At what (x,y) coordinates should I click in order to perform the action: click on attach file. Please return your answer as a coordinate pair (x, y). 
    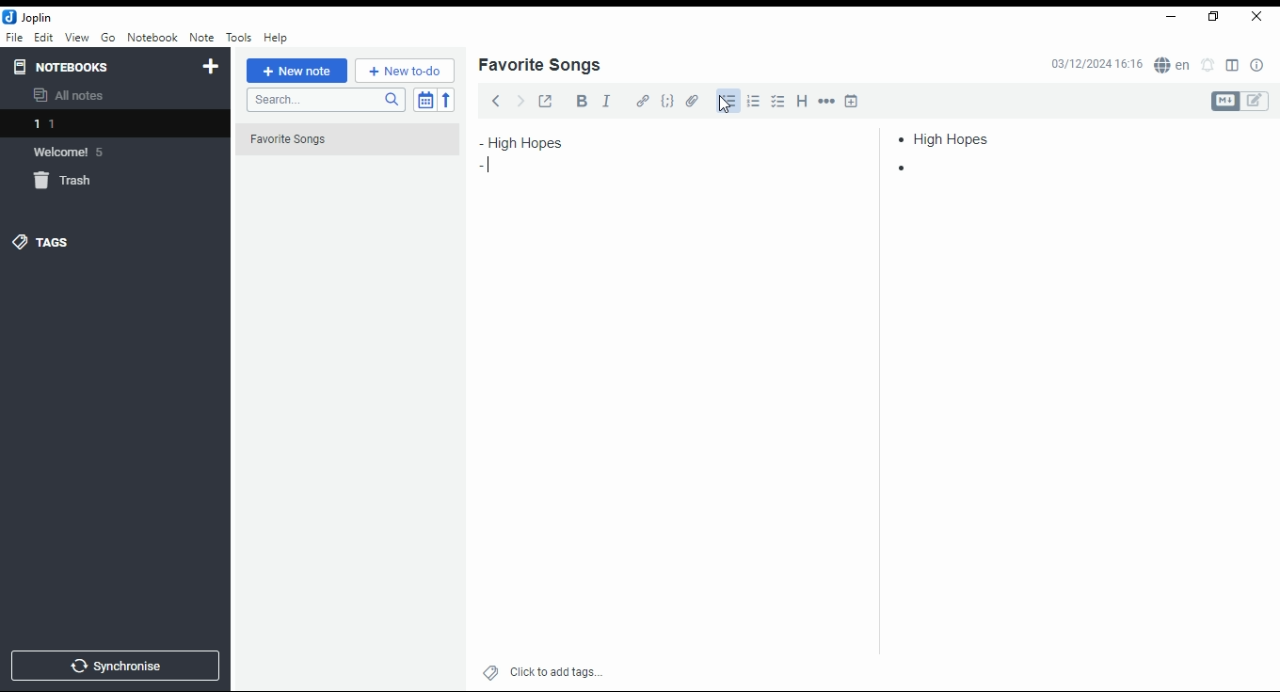
    Looking at the image, I should click on (693, 100).